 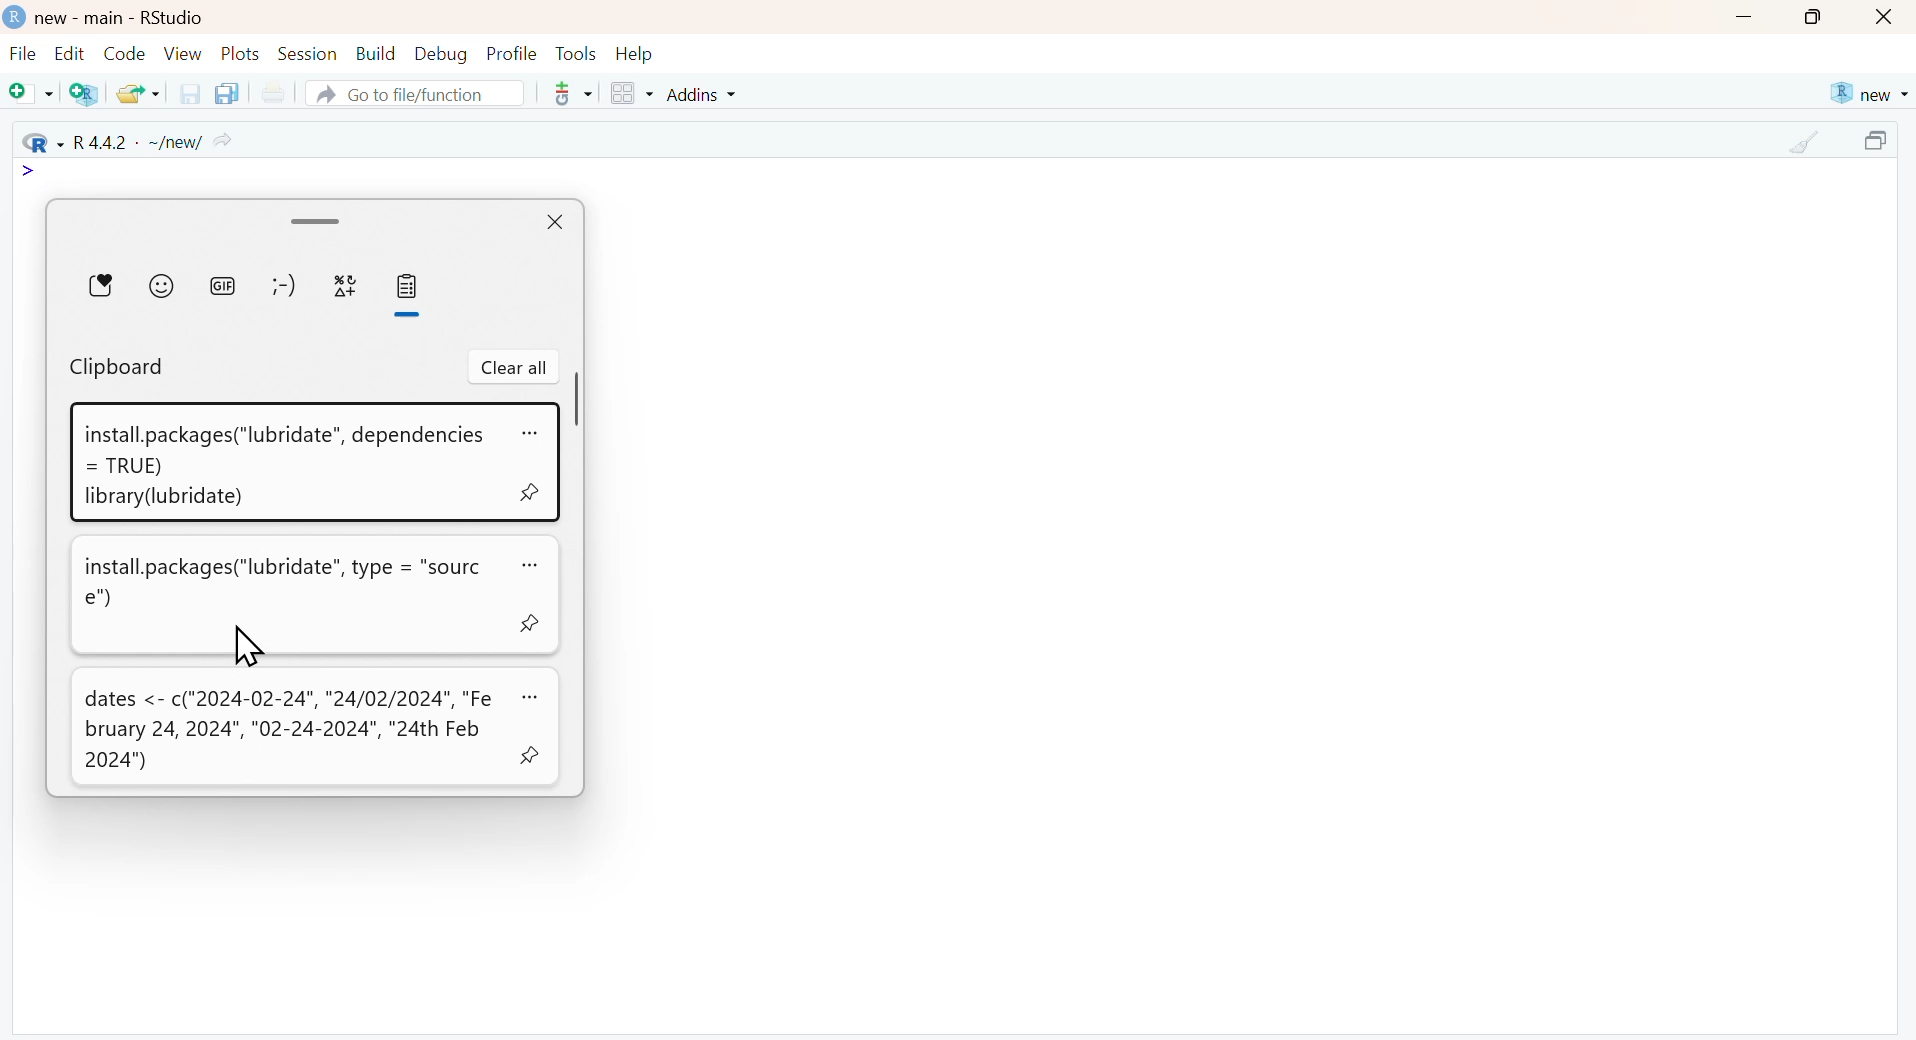 What do you see at coordinates (137, 92) in the screenshot?
I see `open an existing file` at bounding box center [137, 92].